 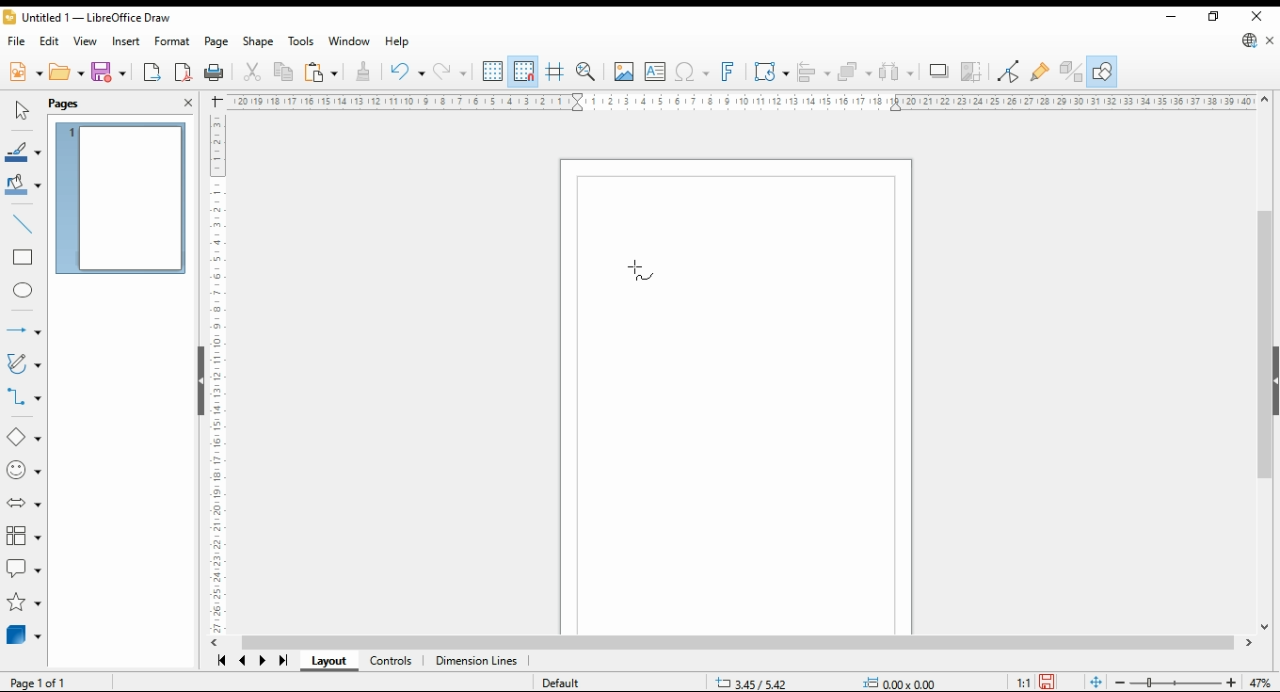 I want to click on 0.00 x 0.00, so click(x=900, y=680).